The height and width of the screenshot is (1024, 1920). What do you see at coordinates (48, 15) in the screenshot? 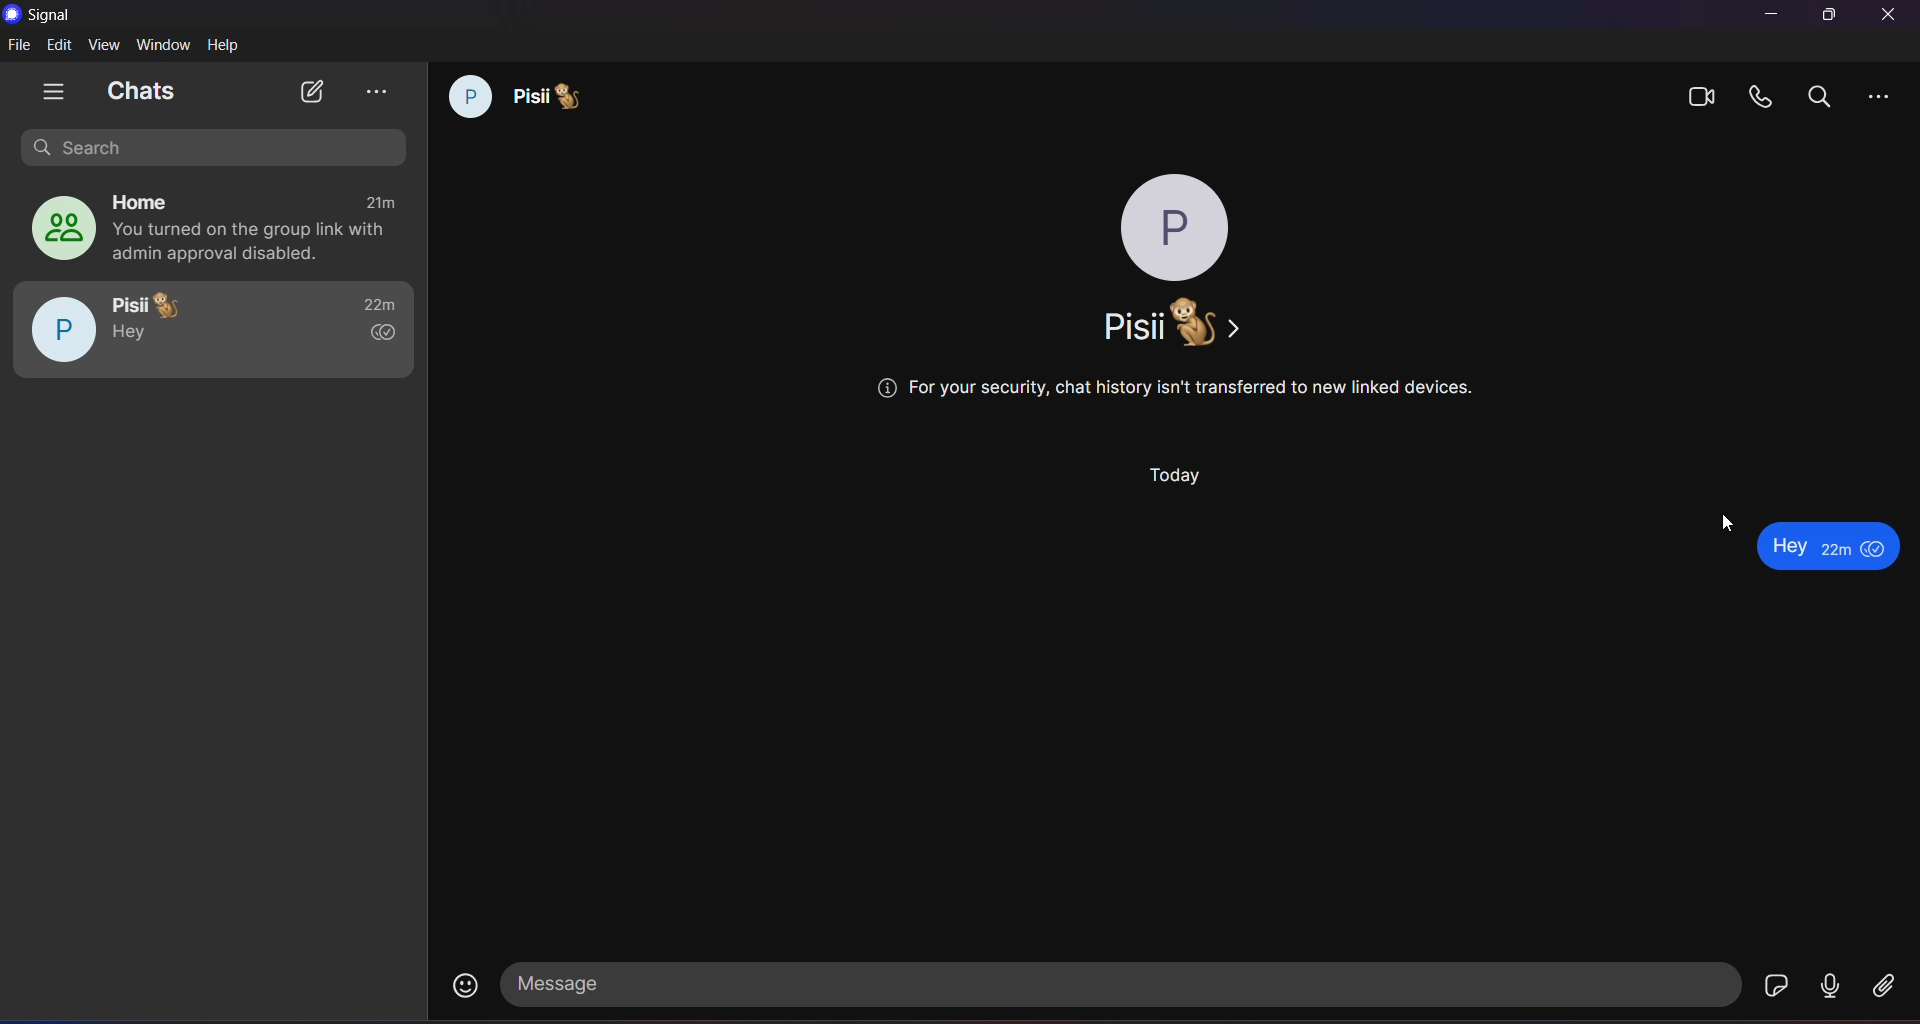
I see `signal` at bounding box center [48, 15].